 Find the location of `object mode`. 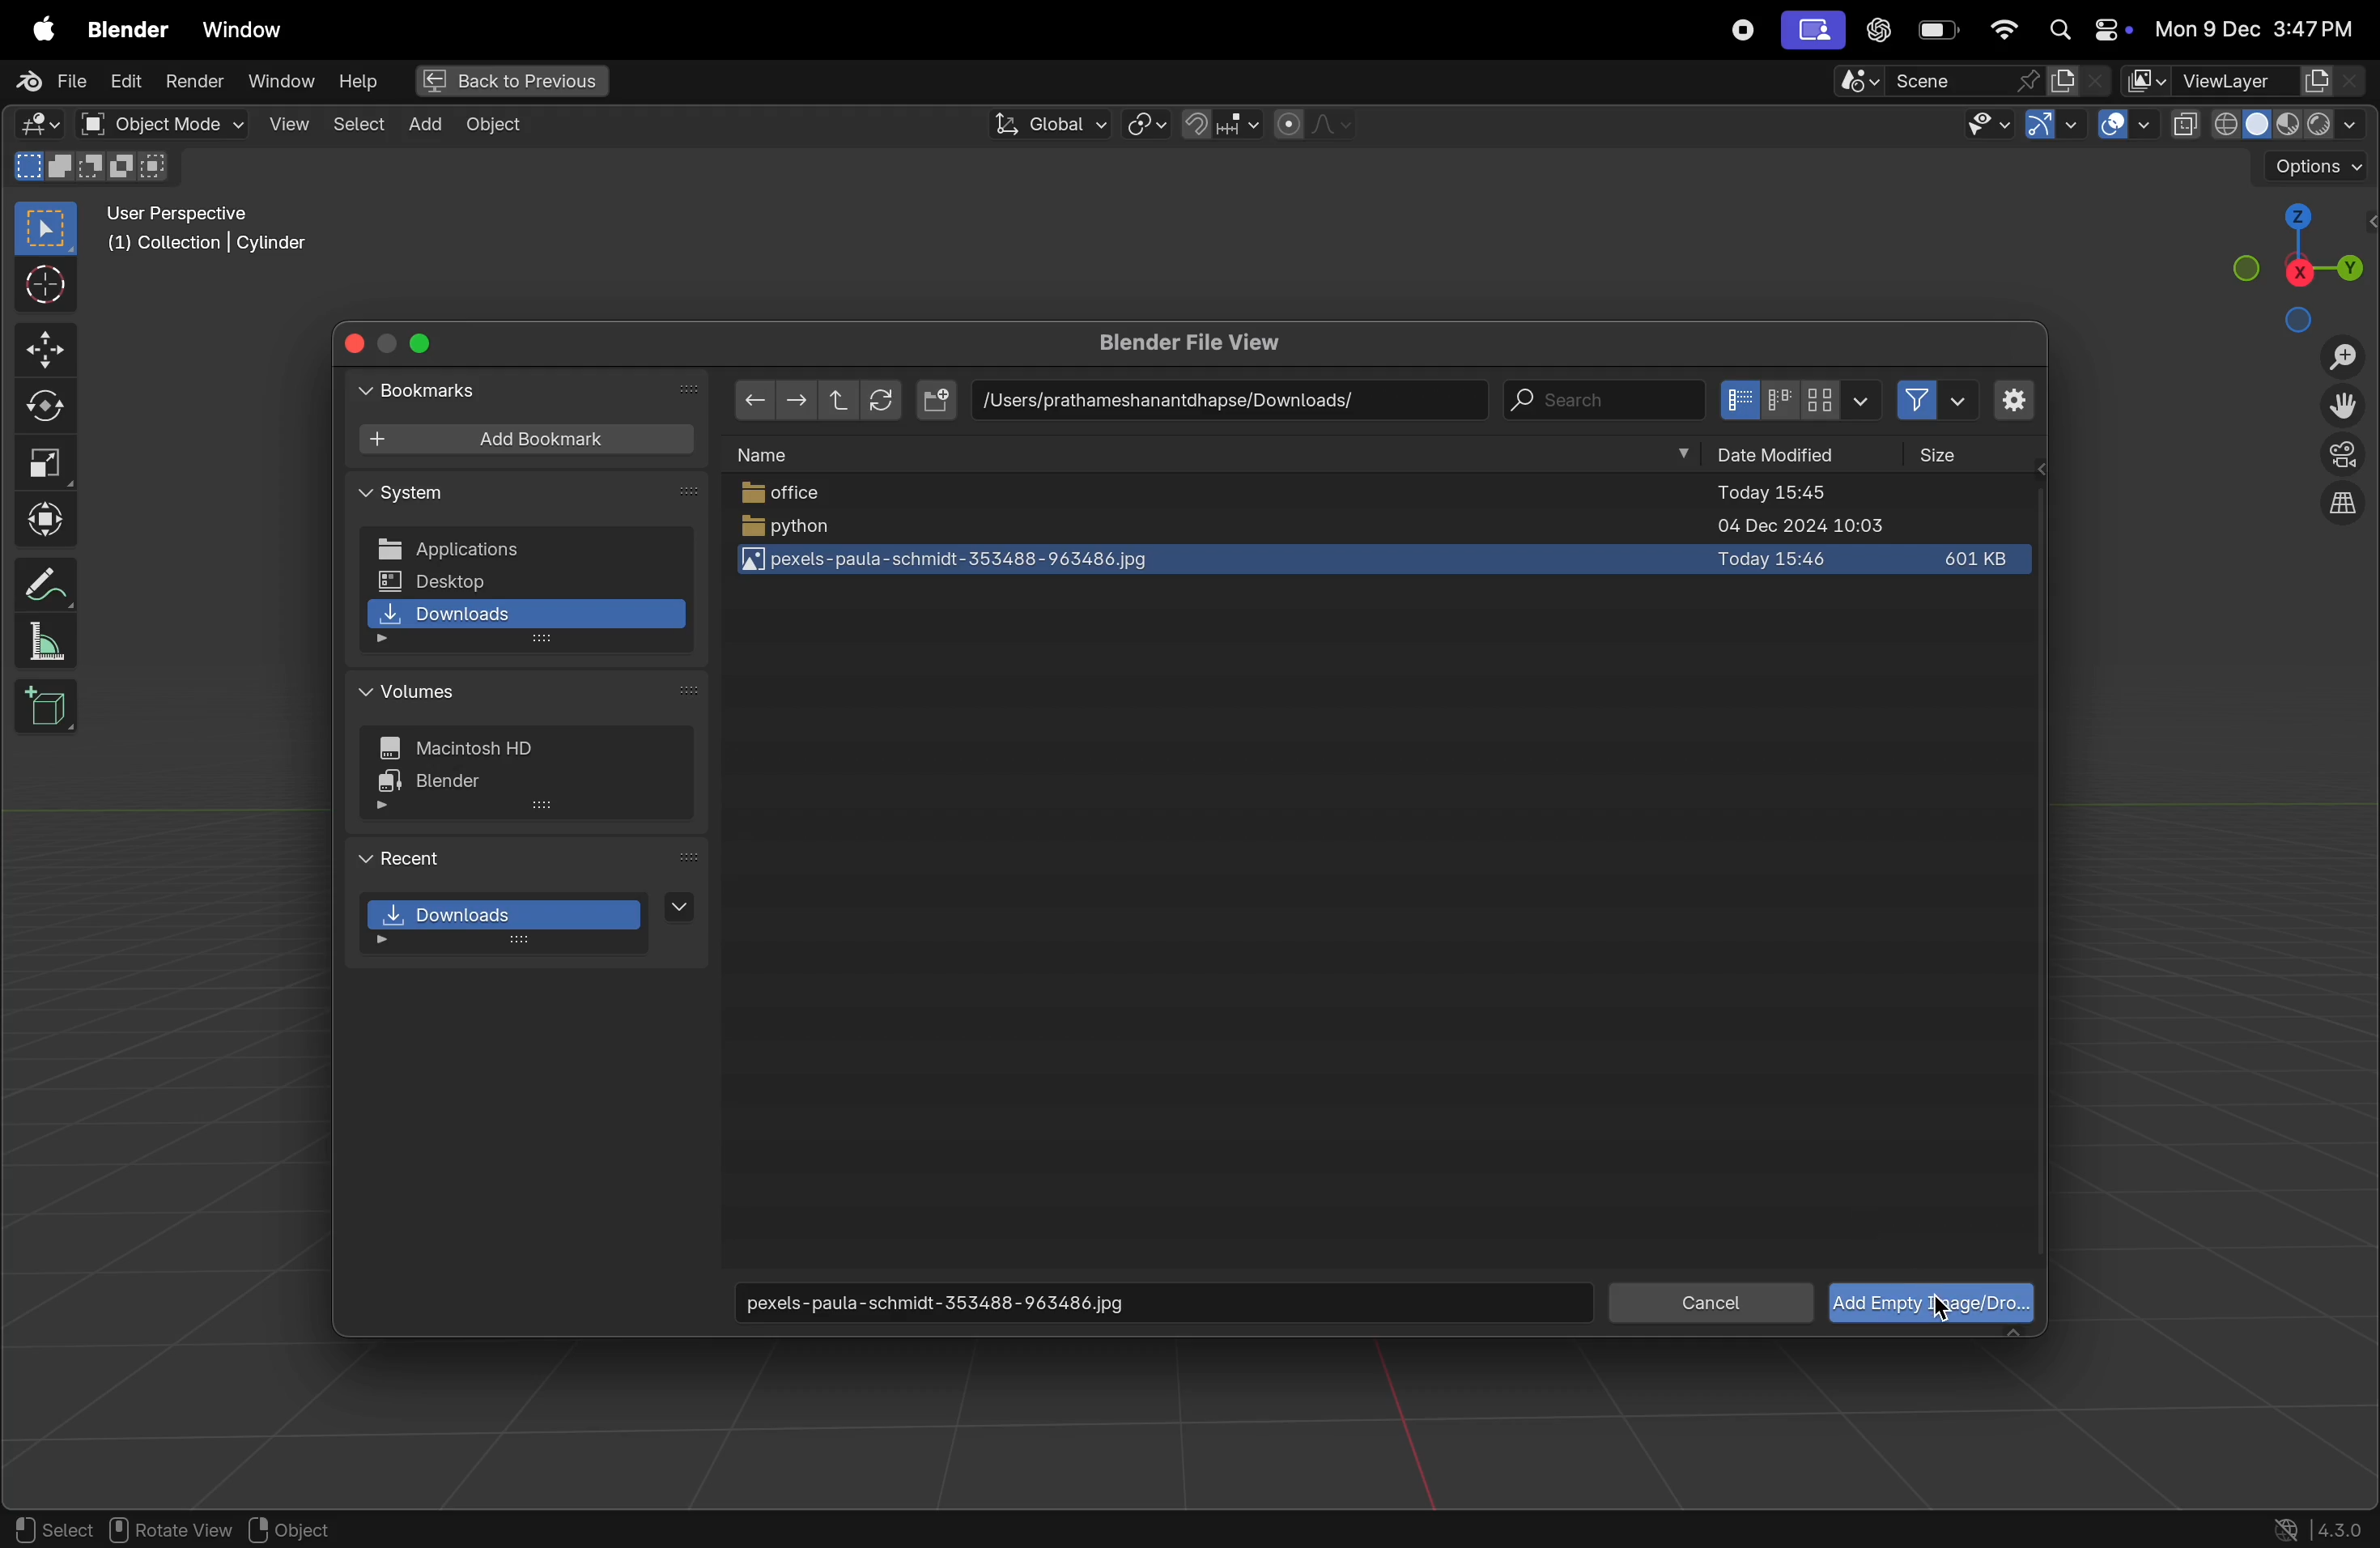

object mode is located at coordinates (158, 124).